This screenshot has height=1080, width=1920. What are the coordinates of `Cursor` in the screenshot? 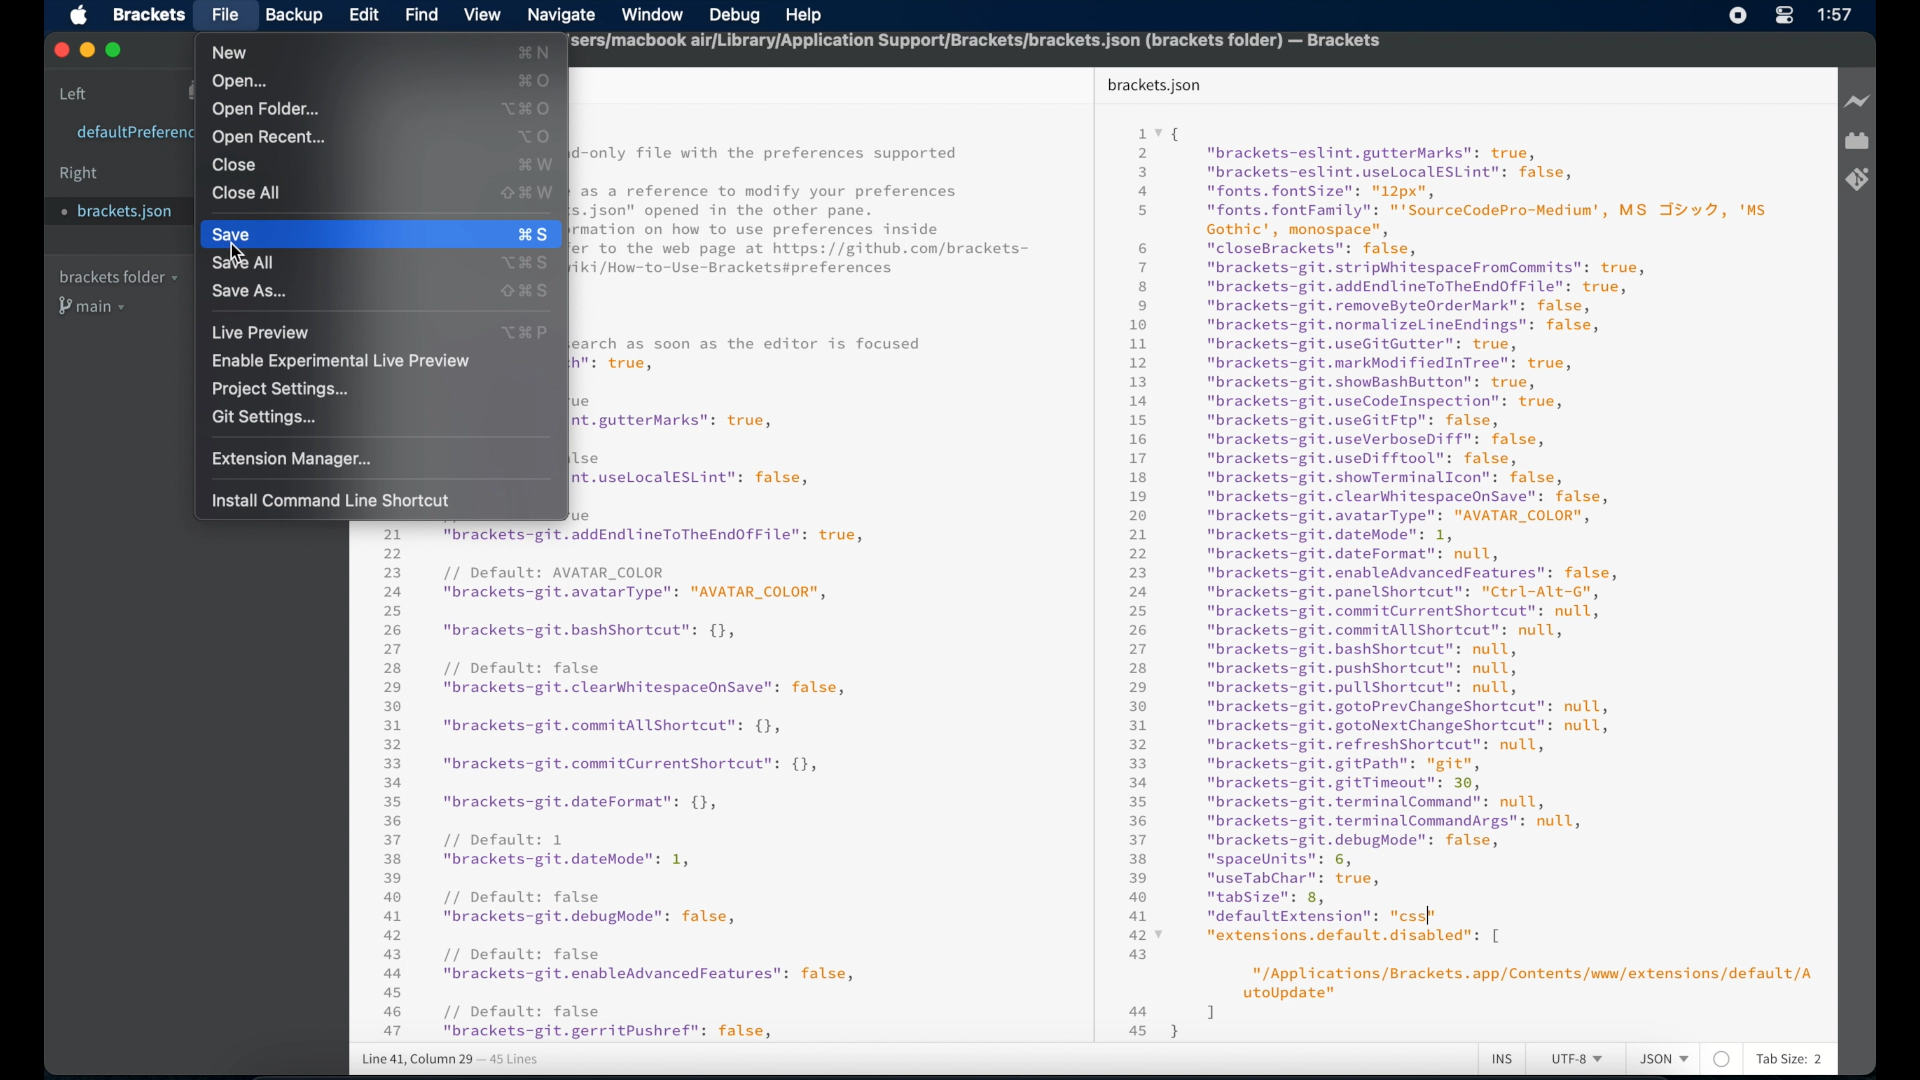 It's located at (237, 252).